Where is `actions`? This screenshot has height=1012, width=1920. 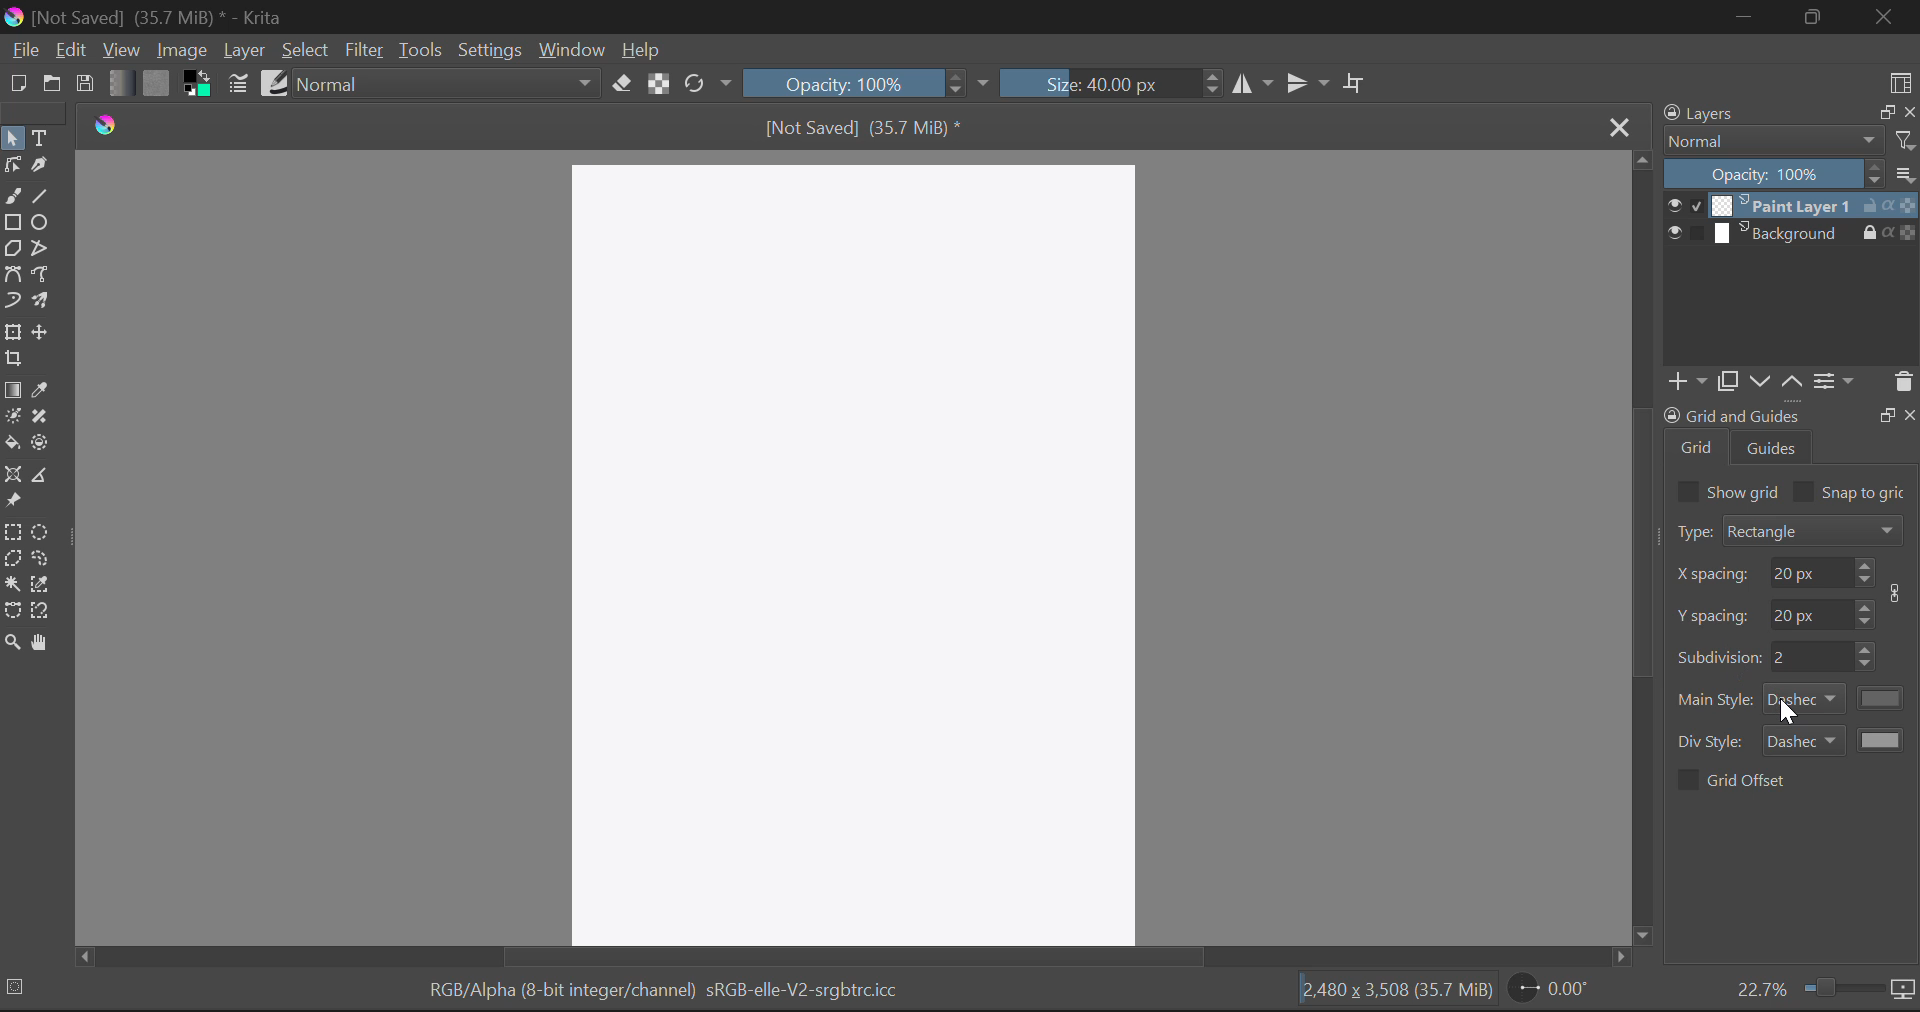
actions is located at coordinates (1889, 231).